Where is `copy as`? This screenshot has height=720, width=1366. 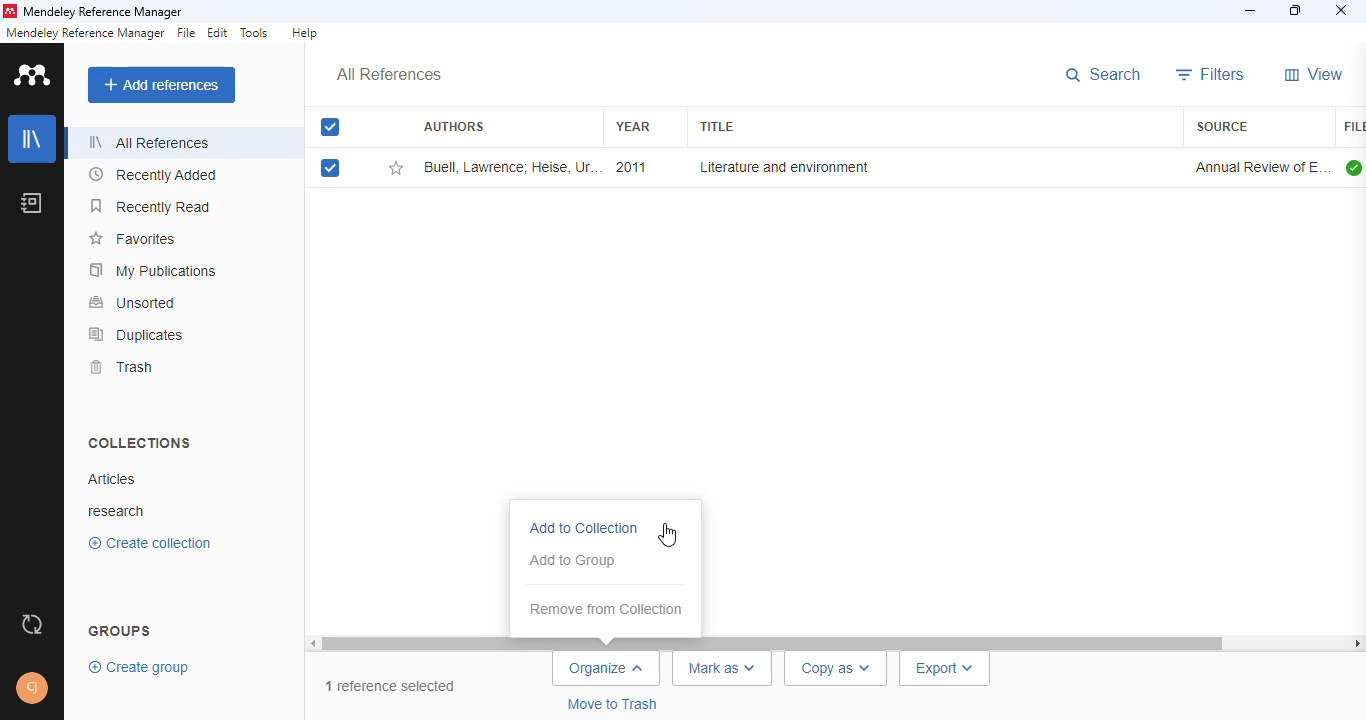 copy as is located at coordinates (838, 668).